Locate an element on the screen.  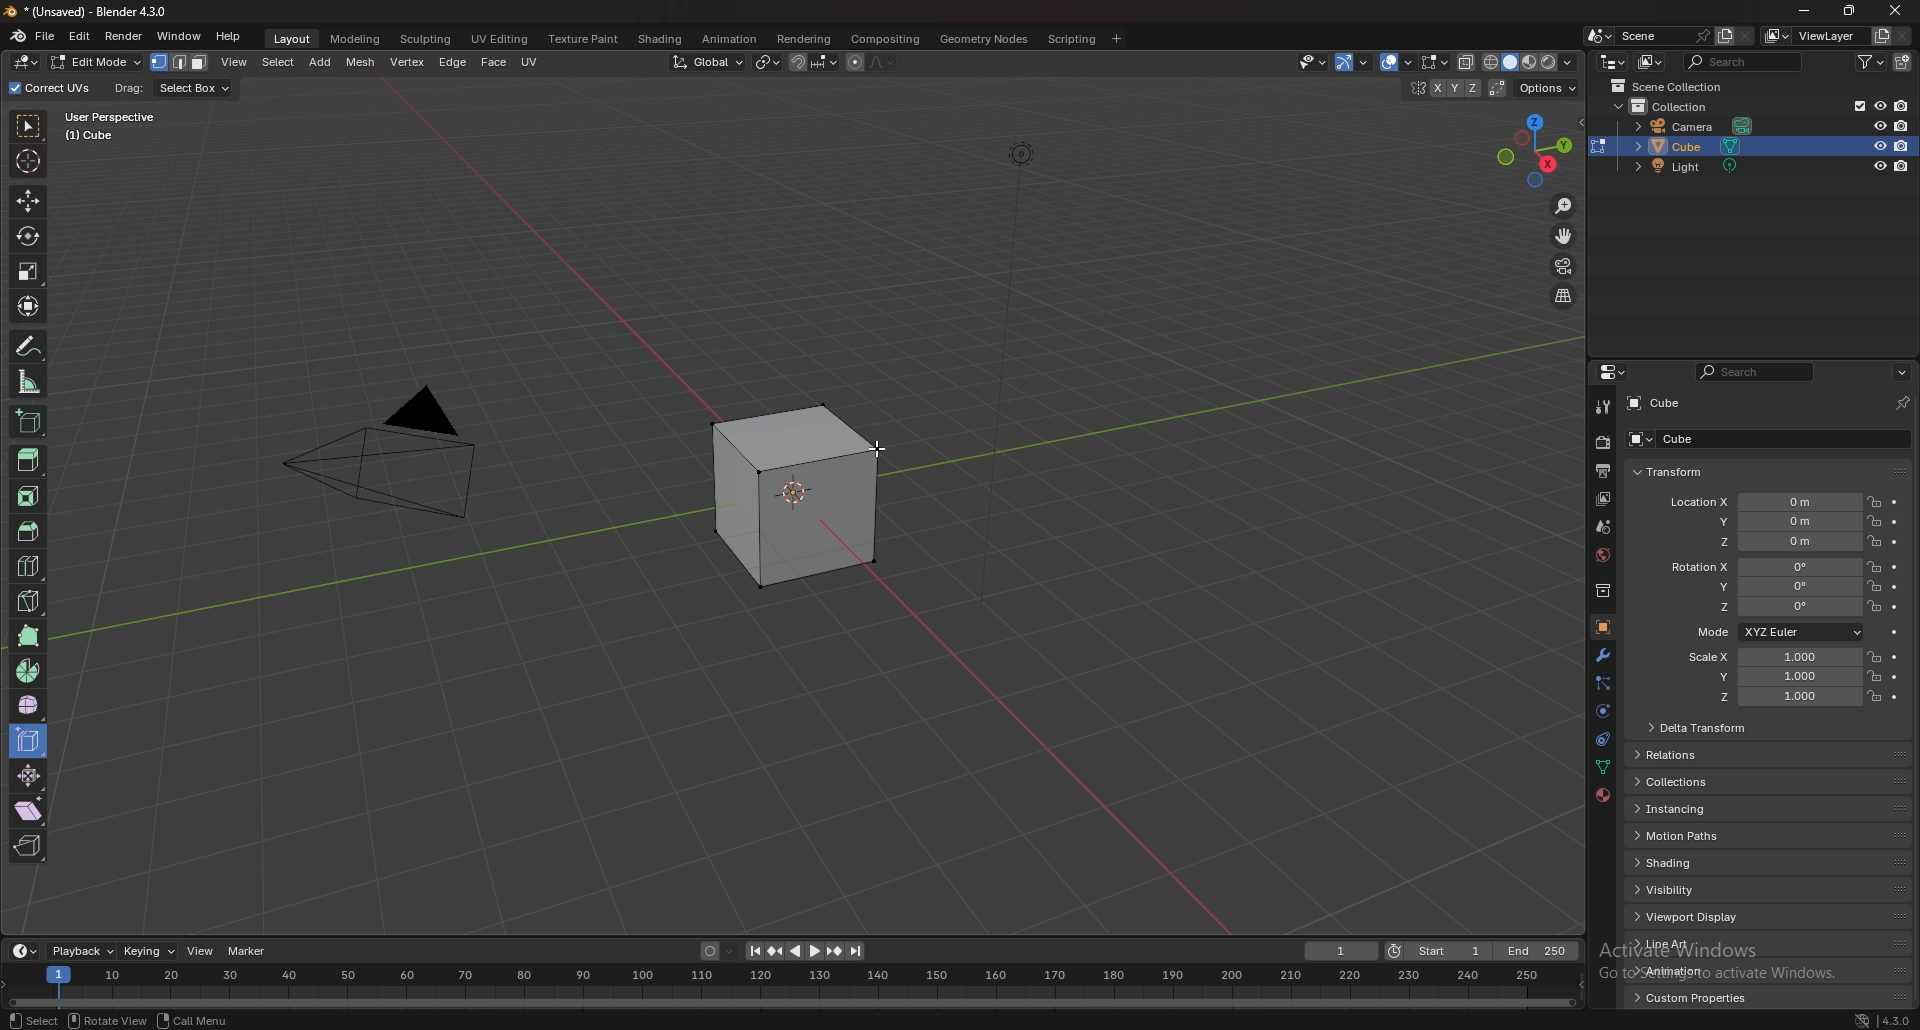
rendering is located at coordinates (805, 39).